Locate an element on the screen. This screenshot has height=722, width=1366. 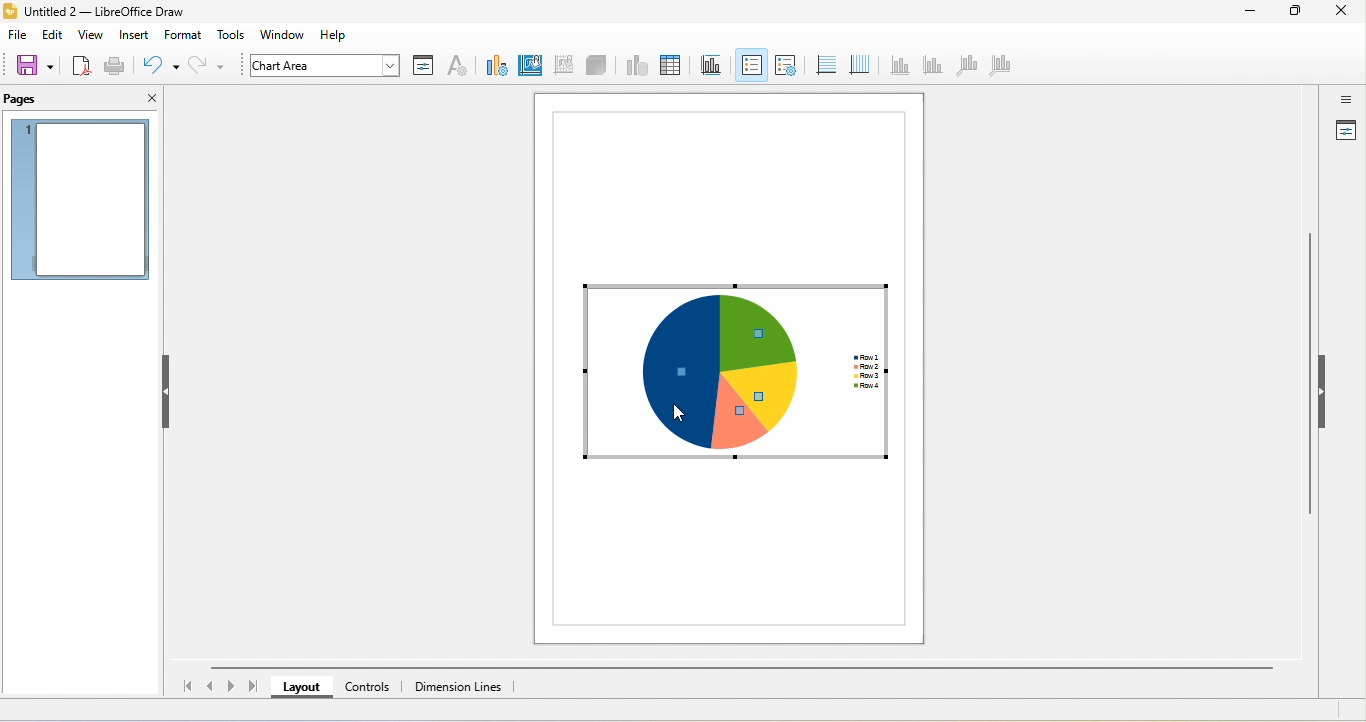
properties is located at coordinates (1345, 132).